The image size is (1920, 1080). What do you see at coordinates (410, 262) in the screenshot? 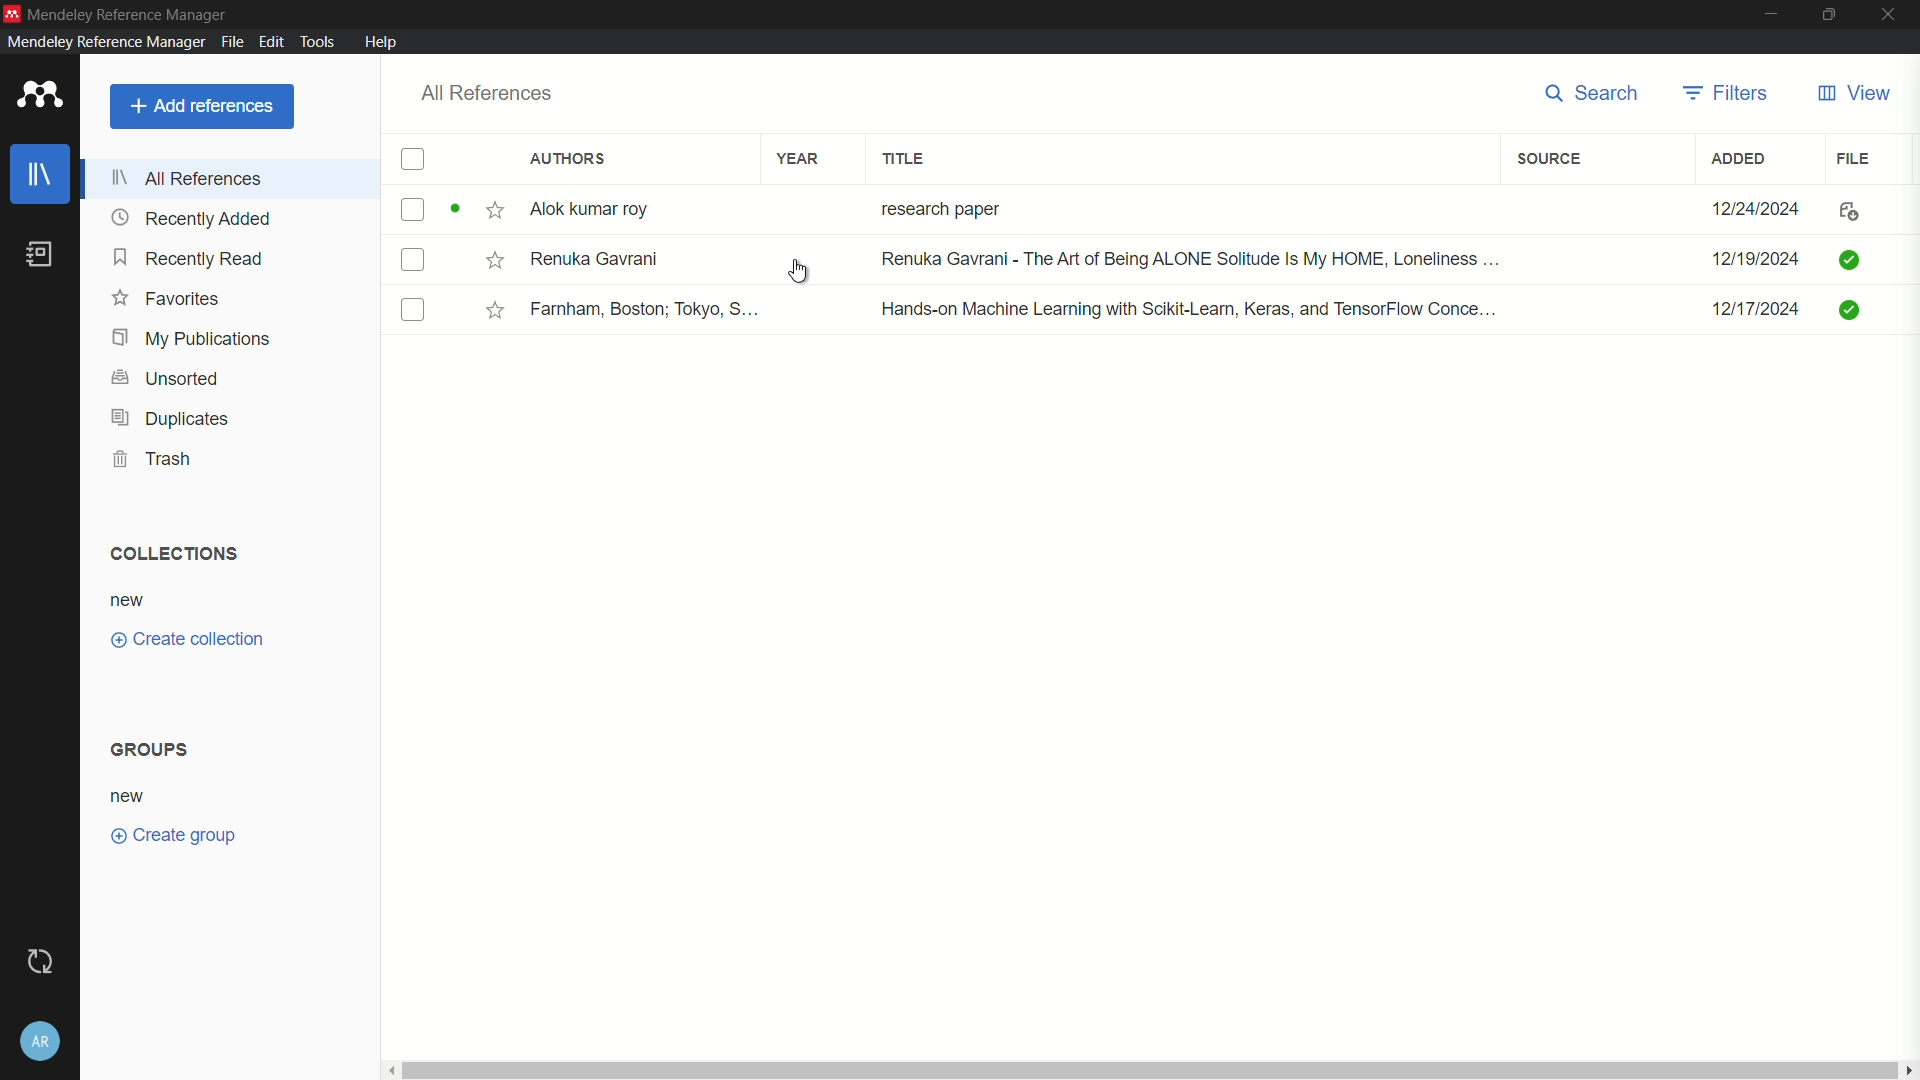
I see `Checkbox` at bounding box center [410, 262].